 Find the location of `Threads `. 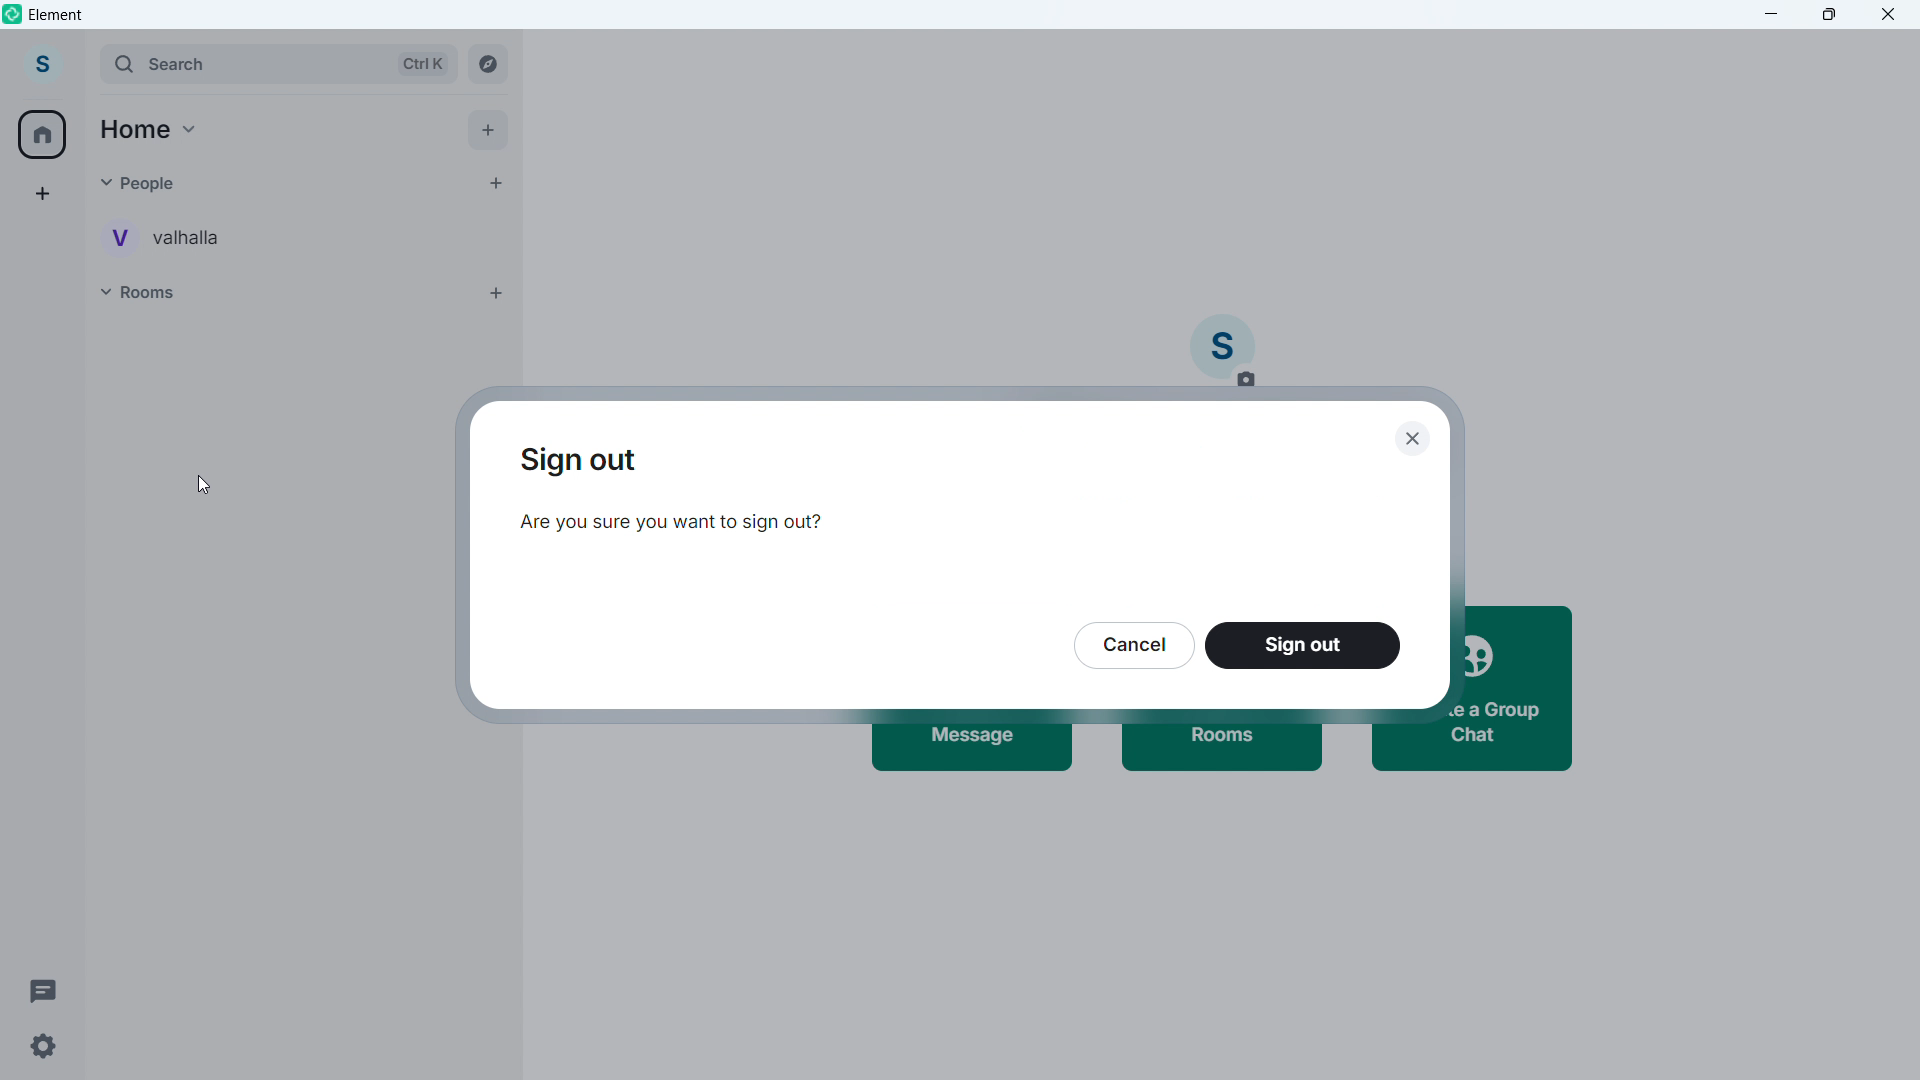

Threads  is located at coordinates (36, 987).